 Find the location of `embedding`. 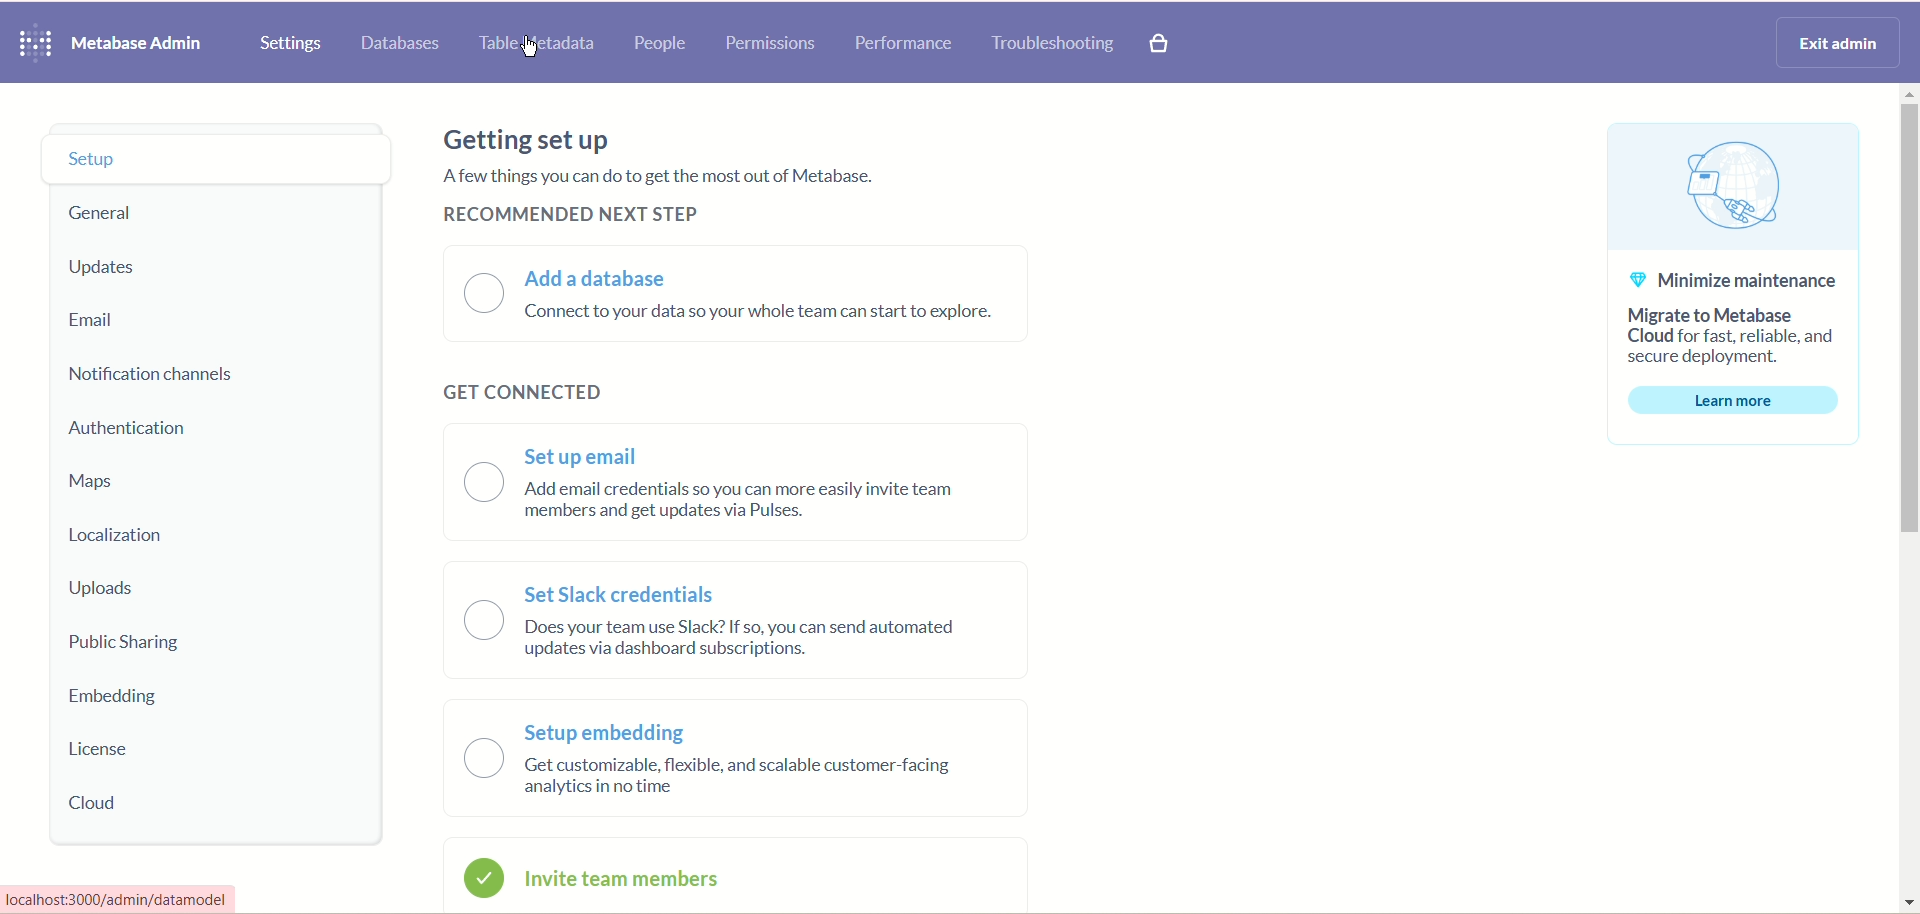

embedding is located at coordinates (119, 699).